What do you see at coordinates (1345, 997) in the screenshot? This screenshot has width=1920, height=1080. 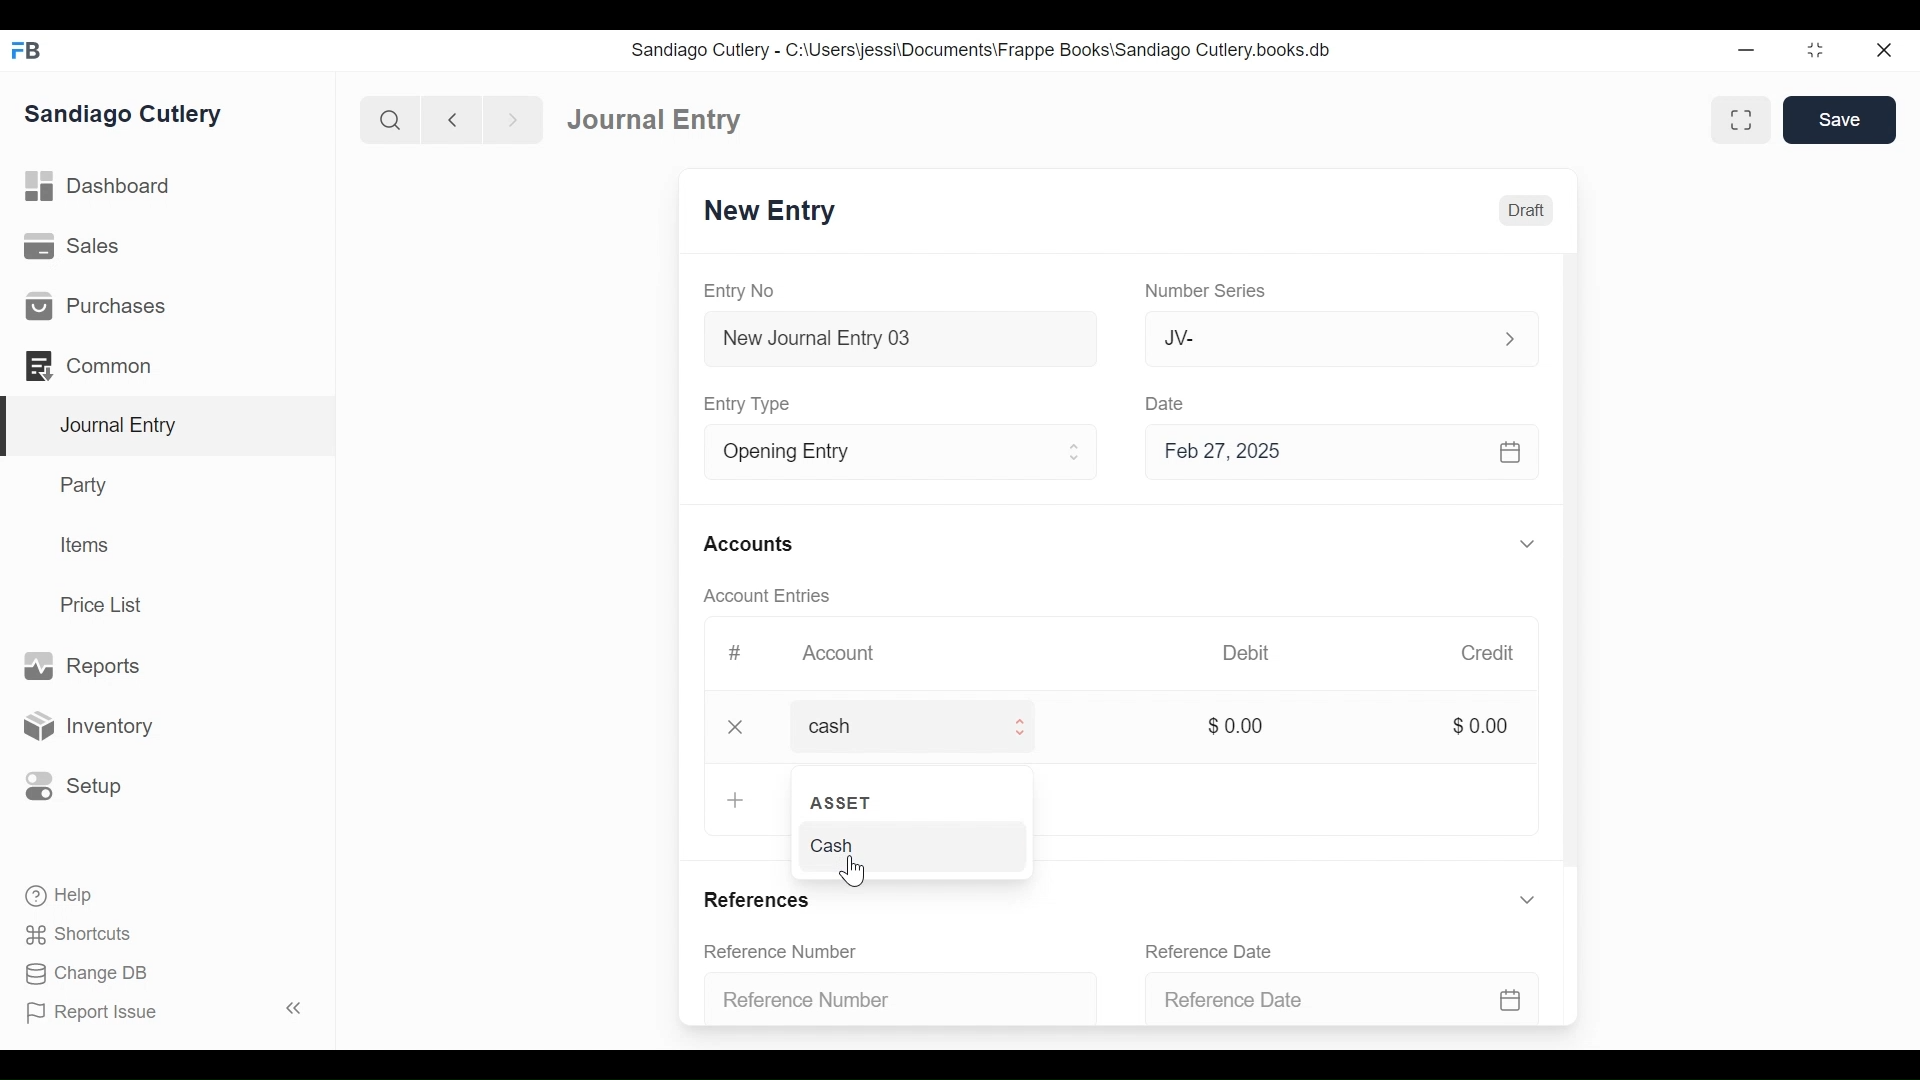 I see `Reference Date` at bounding box center [1345, 997].